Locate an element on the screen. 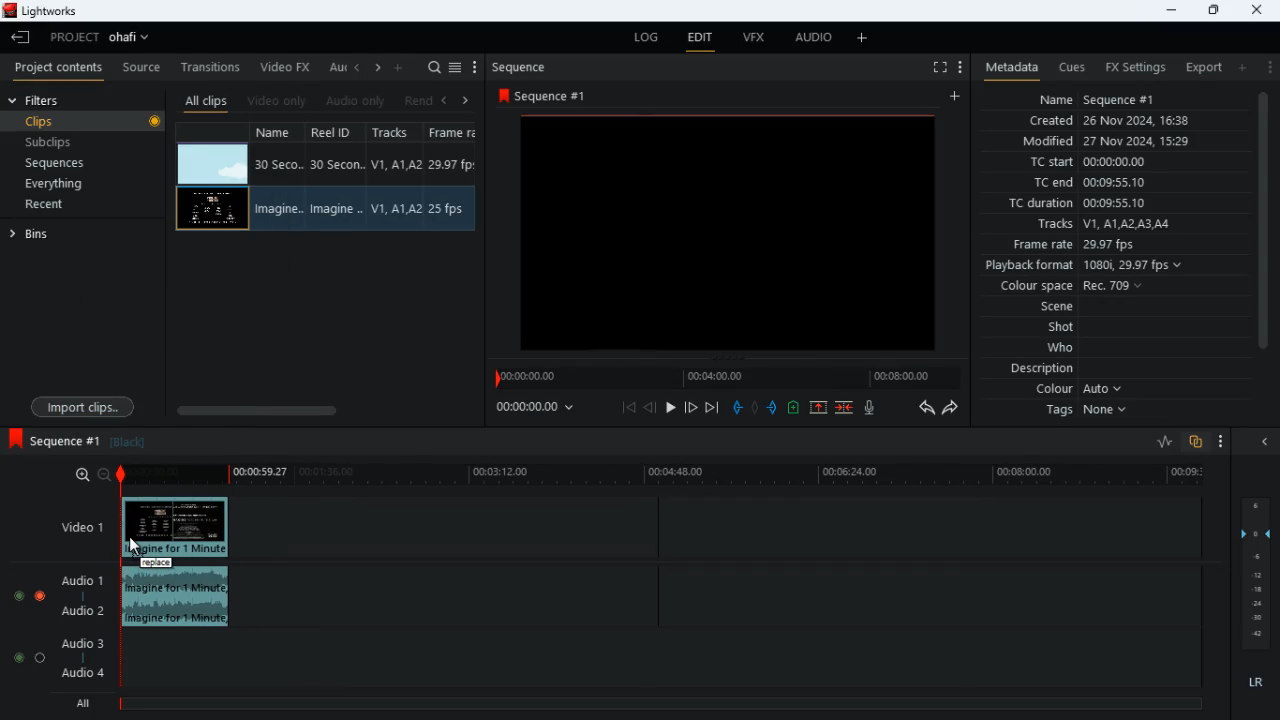  timeline is located at coordinates (724, 377).